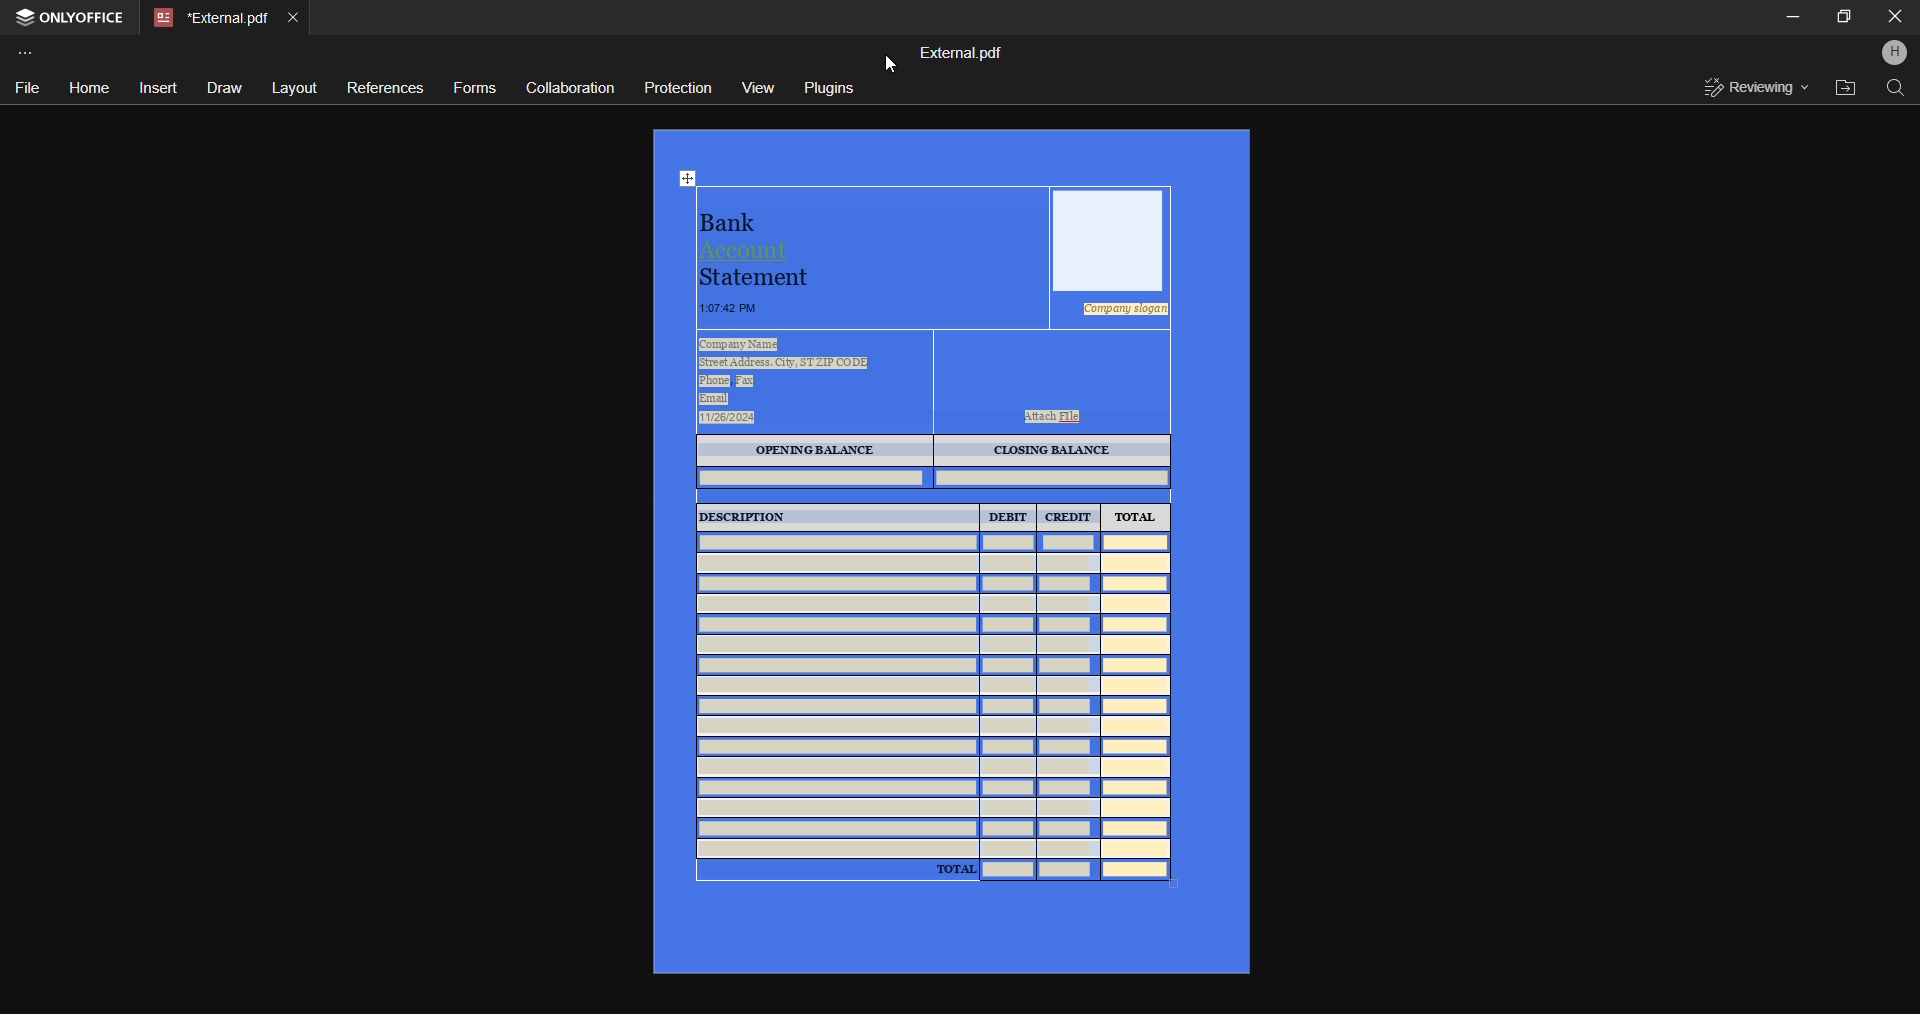  Describe the element at coordinates (294, 15) in the screenshot. I see `Close Current tab` at that location.